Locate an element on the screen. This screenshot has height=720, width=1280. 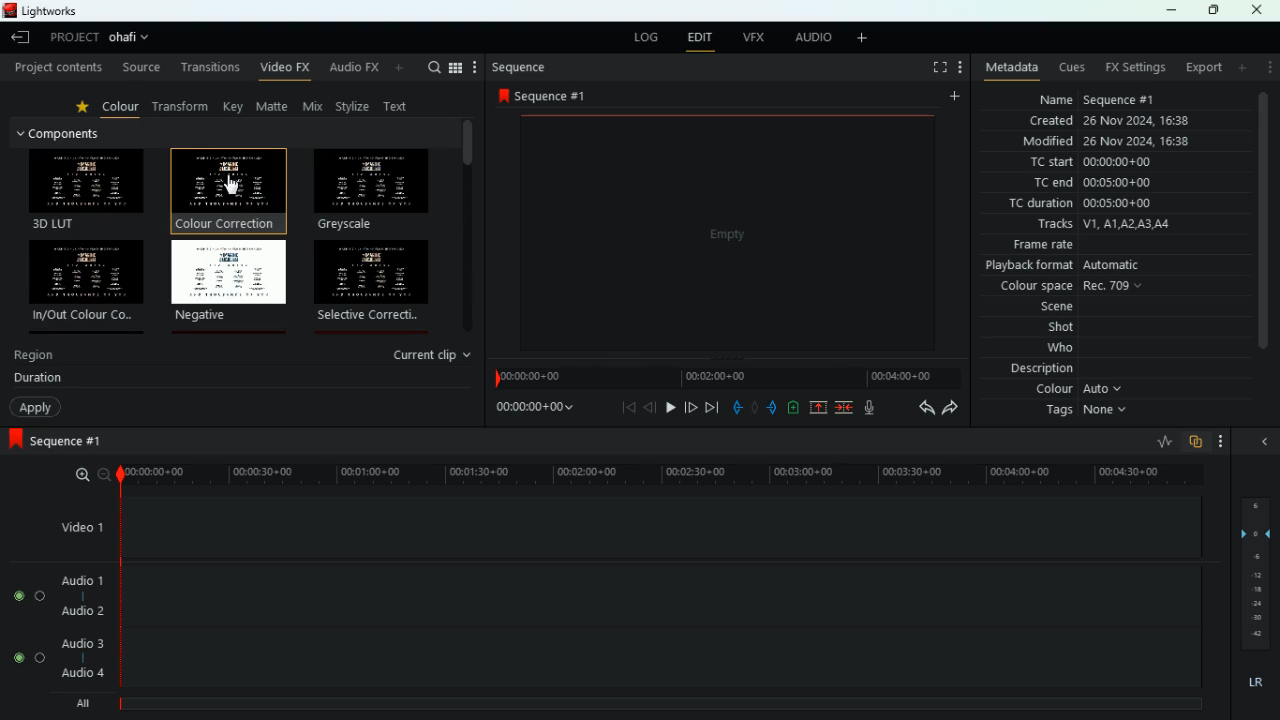
cues is located at coordinates (1073, 68).